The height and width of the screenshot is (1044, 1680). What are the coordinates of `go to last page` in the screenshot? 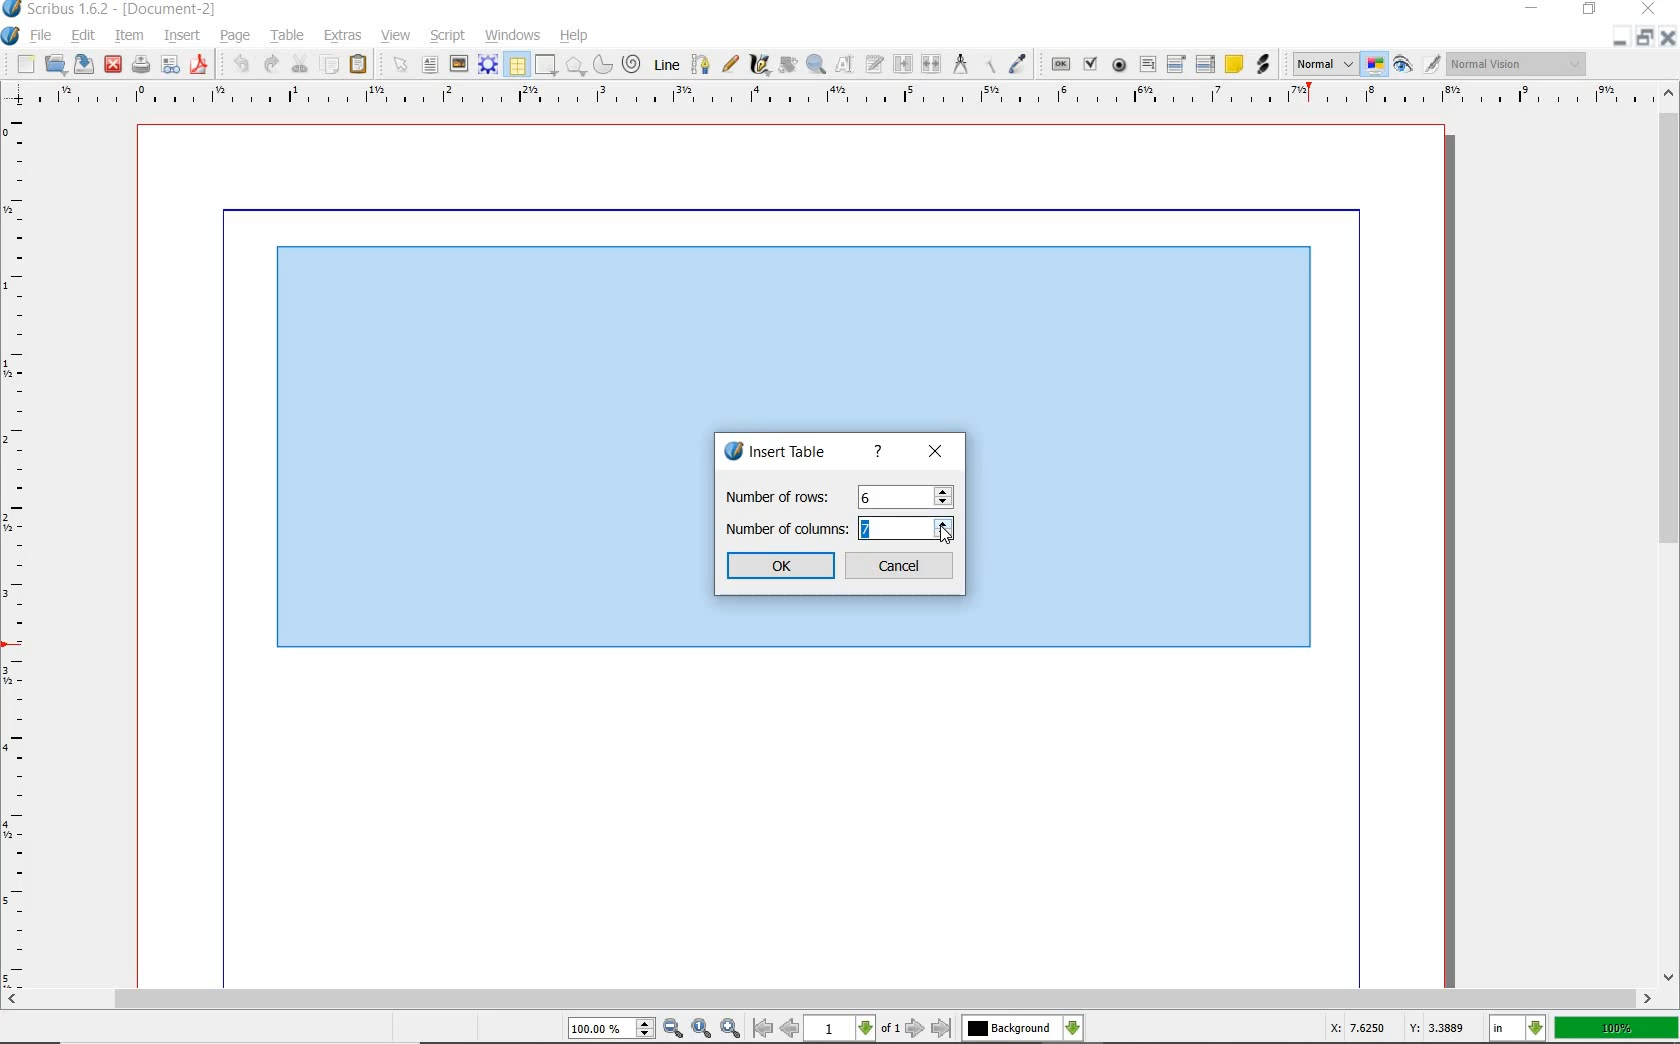 It's located at (941, 1028).